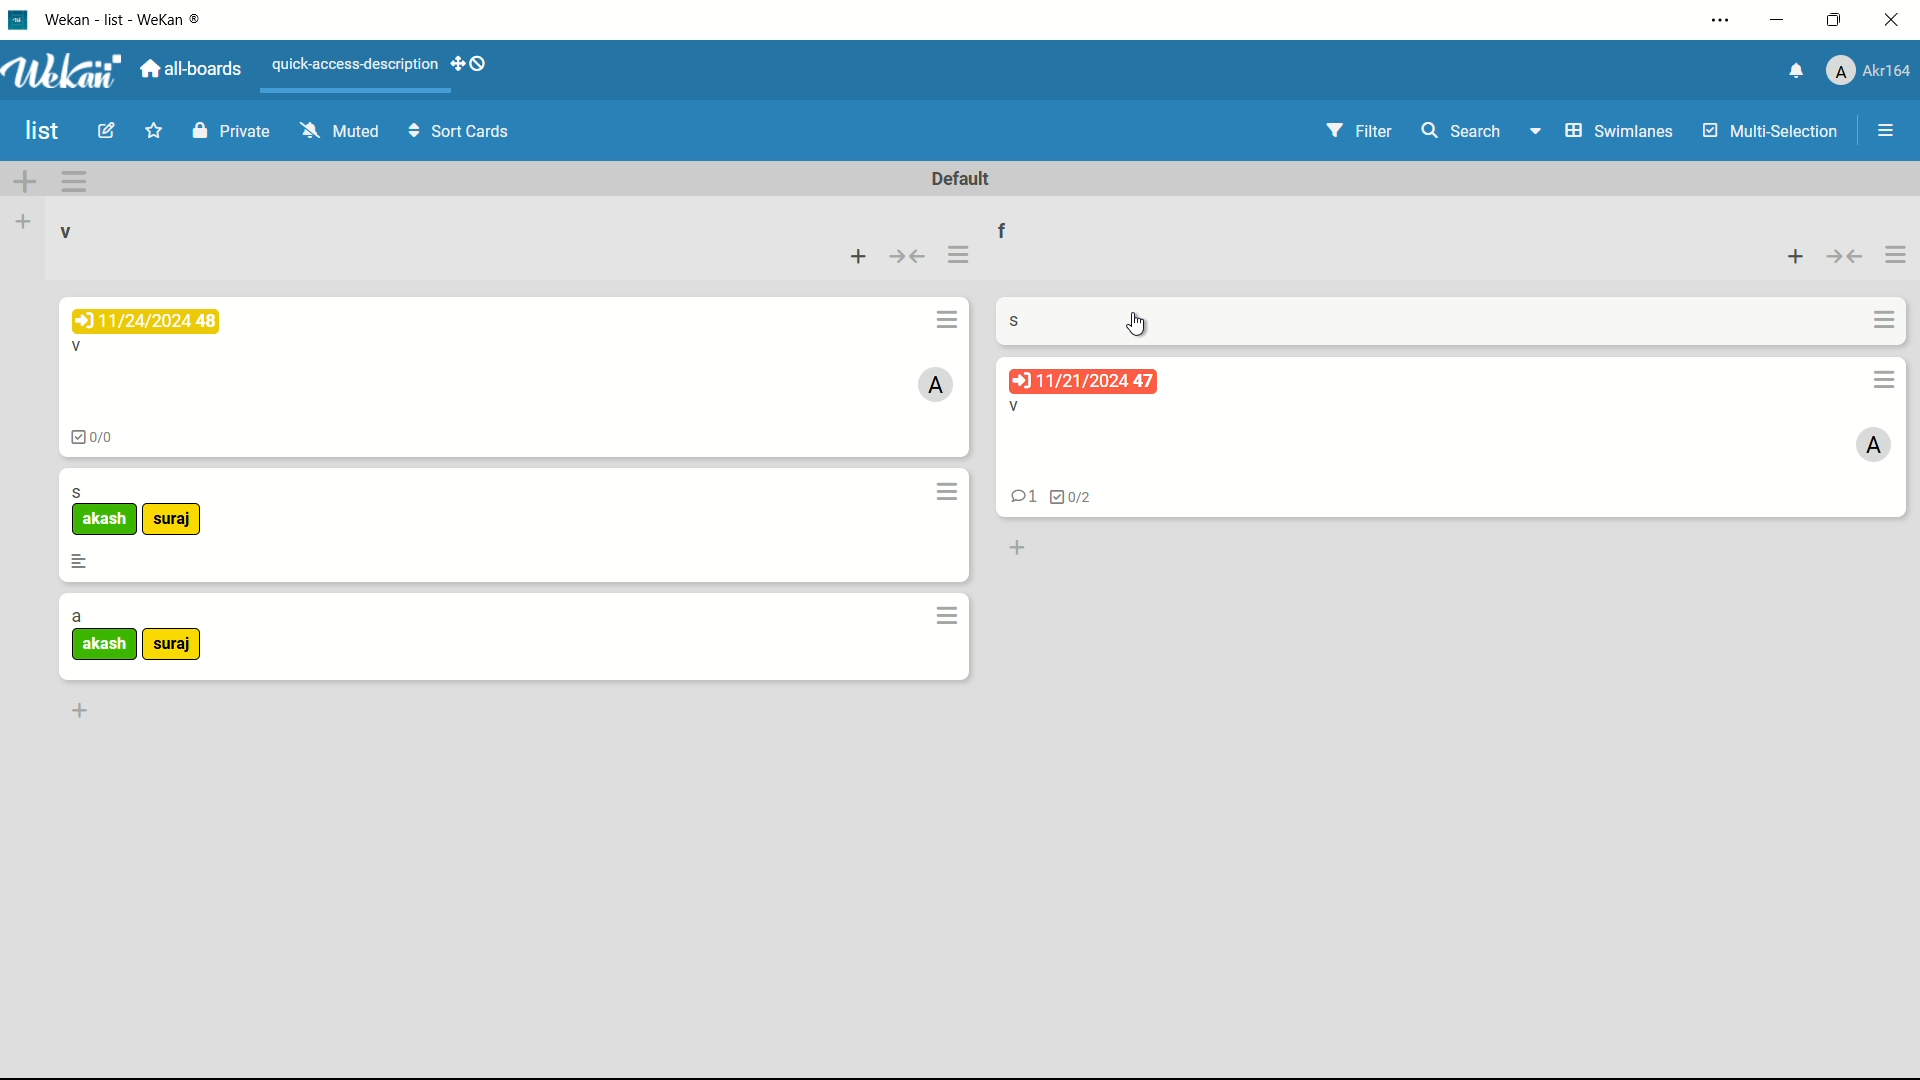 Image resolution: width=1920 pixels, height=1080 pixels. I want to click on minimize, so click(1778, 22).